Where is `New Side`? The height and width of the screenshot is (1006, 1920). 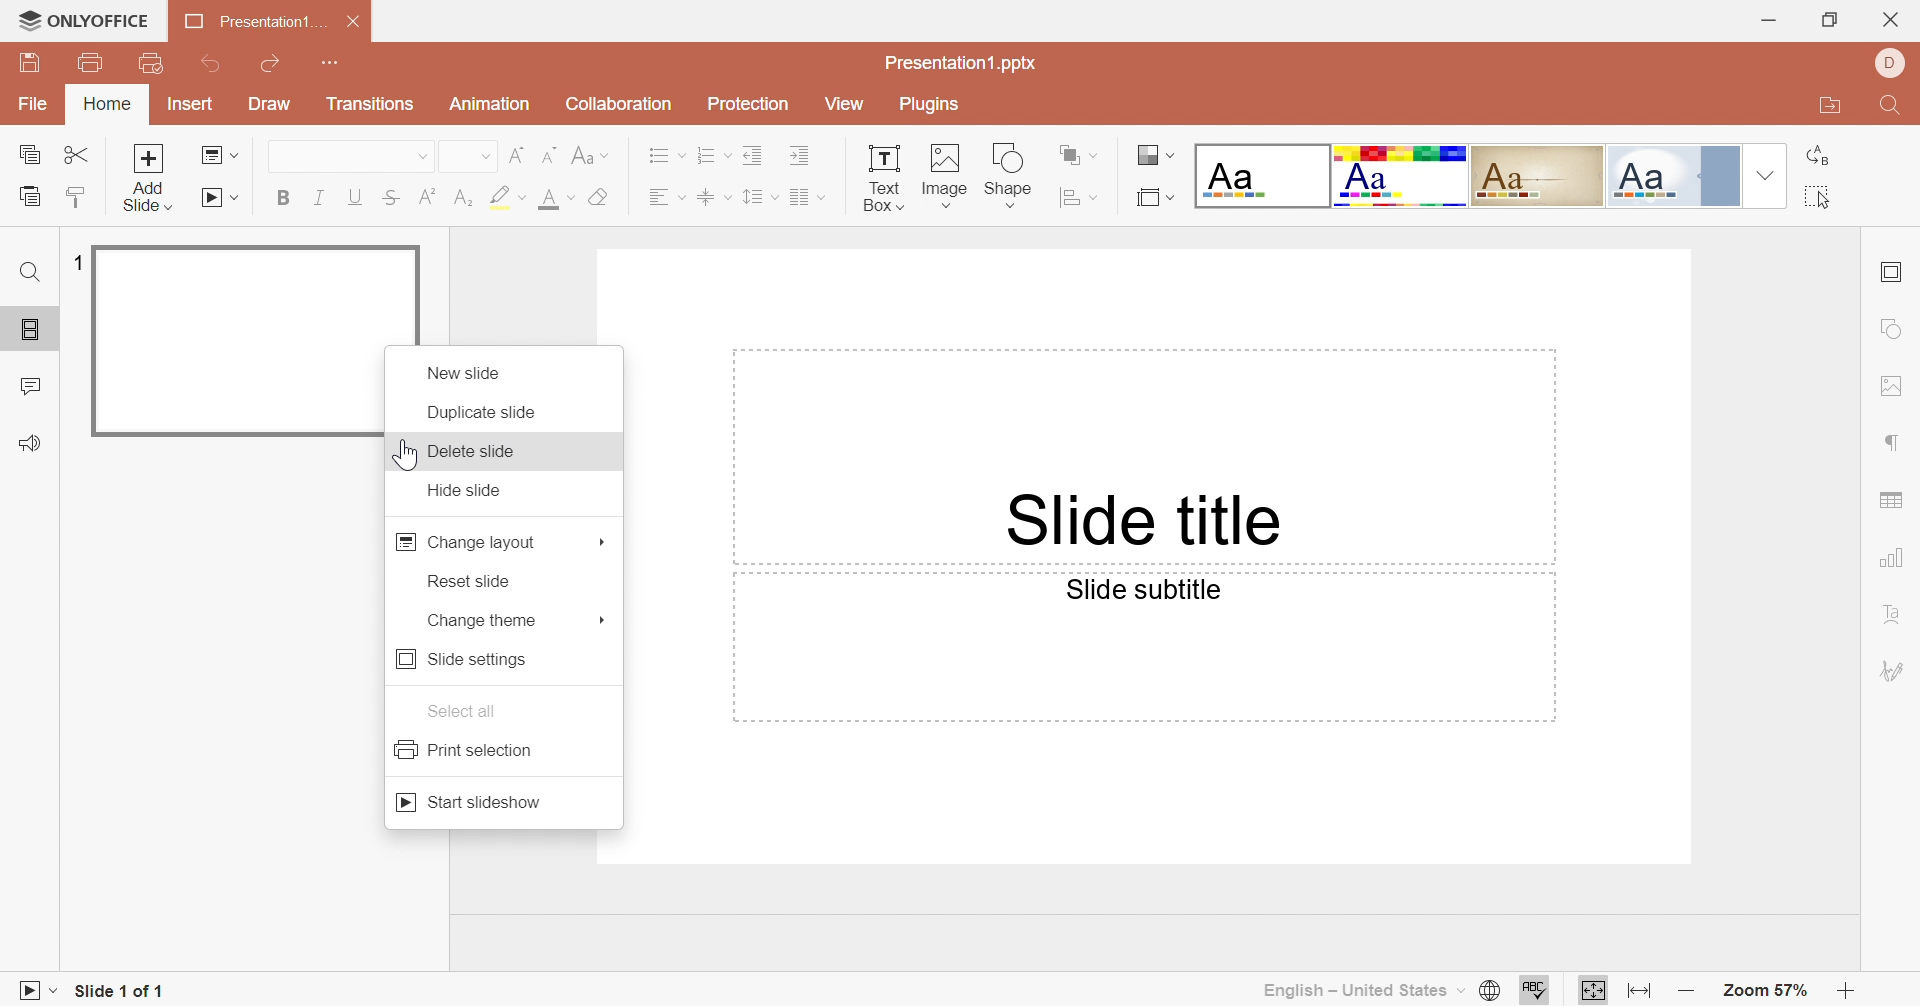 New Side is located at coordinates (463, 372).